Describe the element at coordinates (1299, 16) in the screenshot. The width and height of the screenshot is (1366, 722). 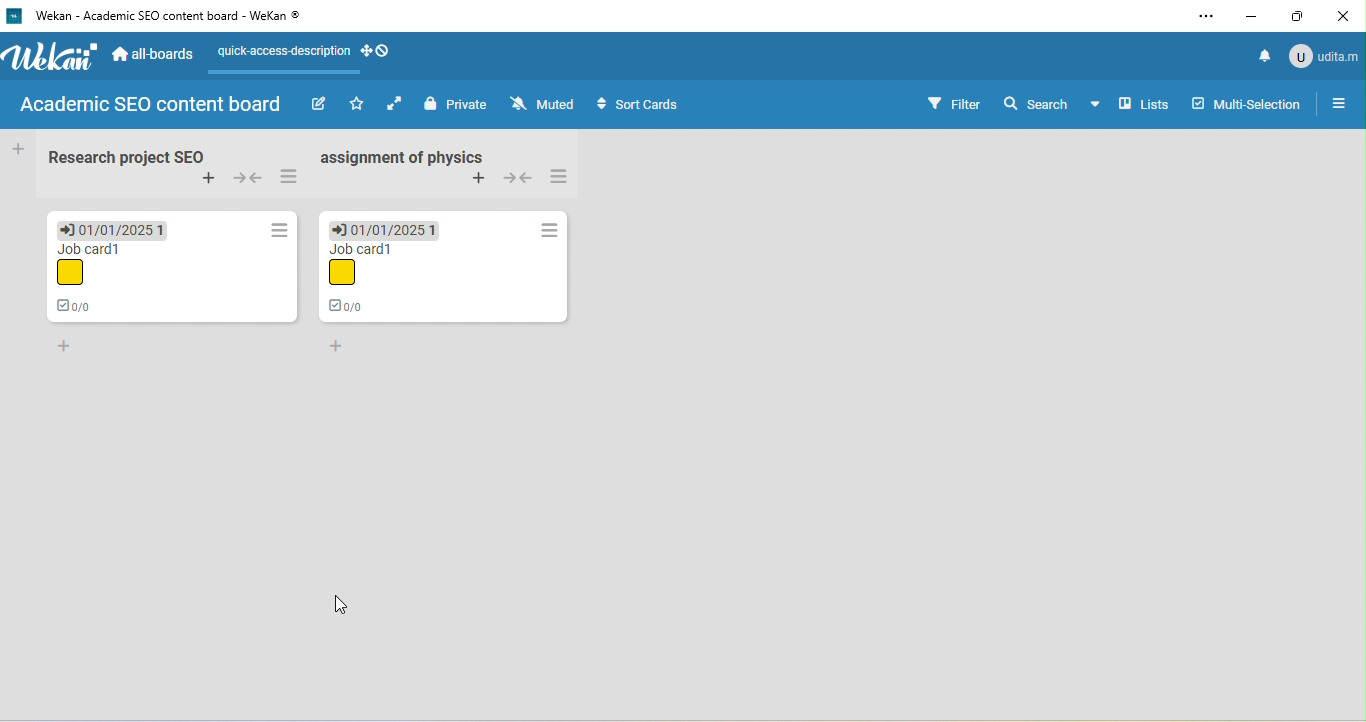
I see `maximize` at that location.